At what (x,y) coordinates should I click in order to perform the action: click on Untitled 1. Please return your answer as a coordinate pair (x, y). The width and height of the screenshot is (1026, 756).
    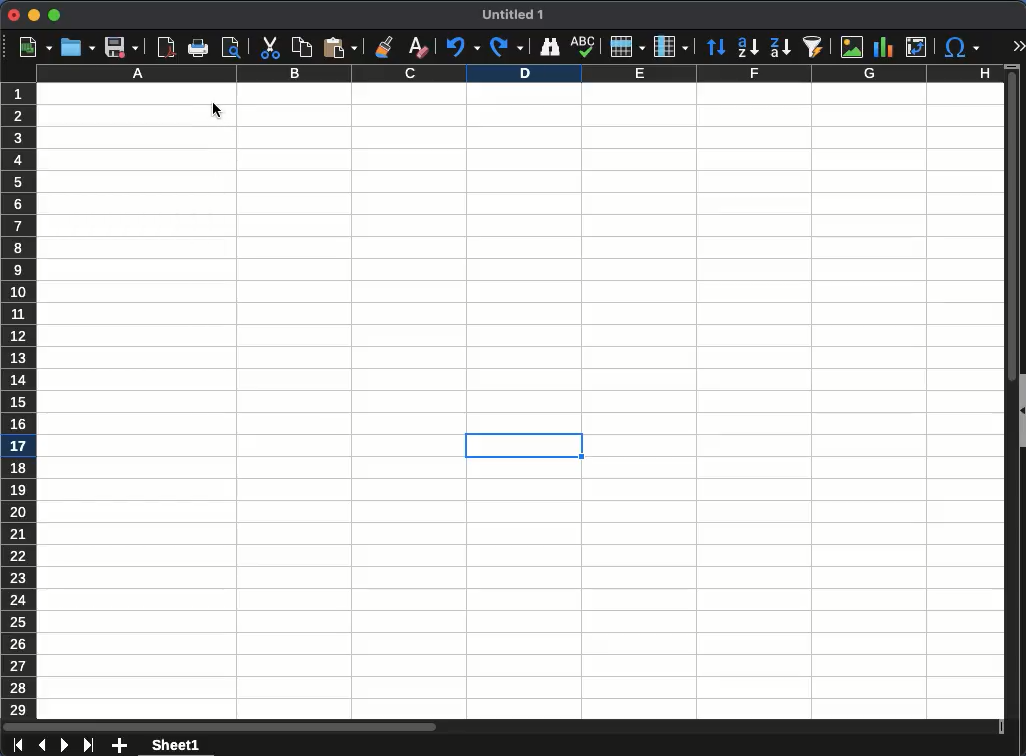
    Looking at the image, I should click on (516, 15).